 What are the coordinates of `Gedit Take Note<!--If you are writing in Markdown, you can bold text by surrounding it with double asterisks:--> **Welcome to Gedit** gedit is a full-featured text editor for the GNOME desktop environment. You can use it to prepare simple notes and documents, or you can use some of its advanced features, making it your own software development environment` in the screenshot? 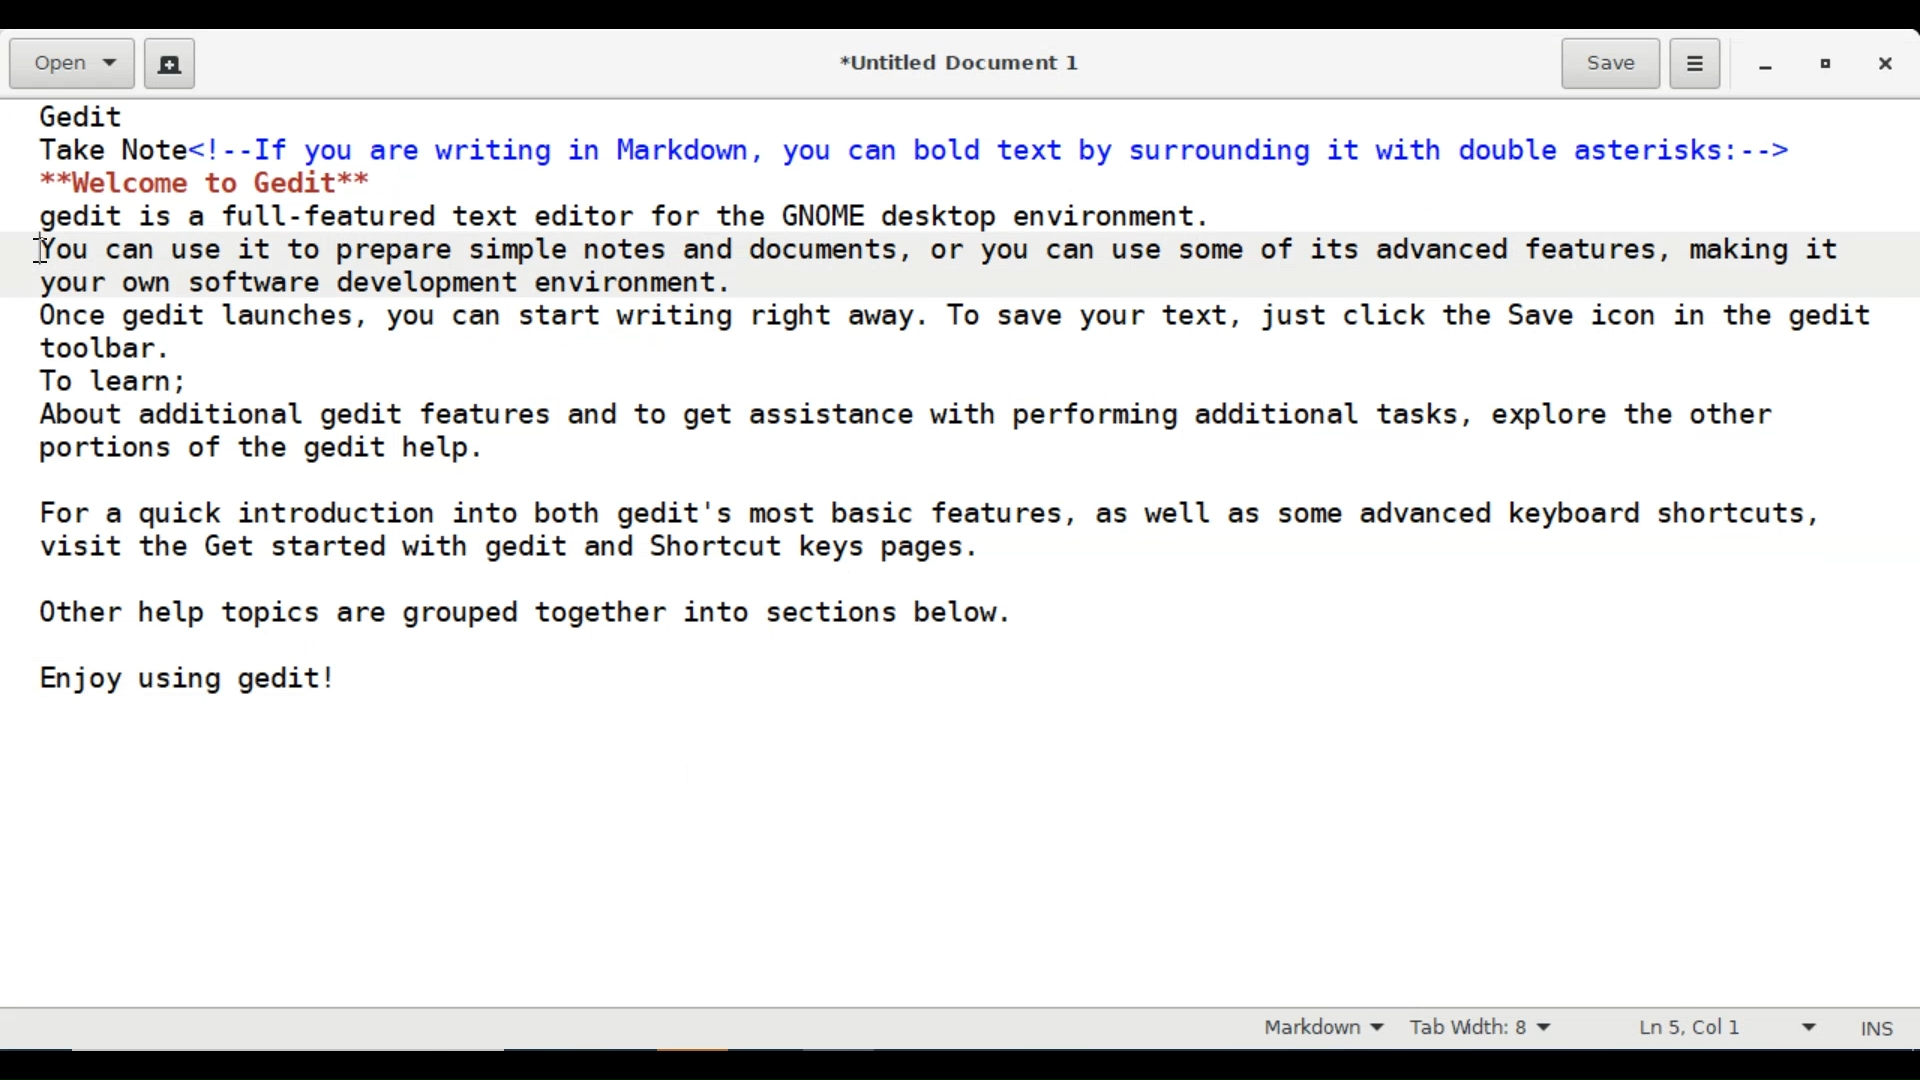 It's located at (954, 554).